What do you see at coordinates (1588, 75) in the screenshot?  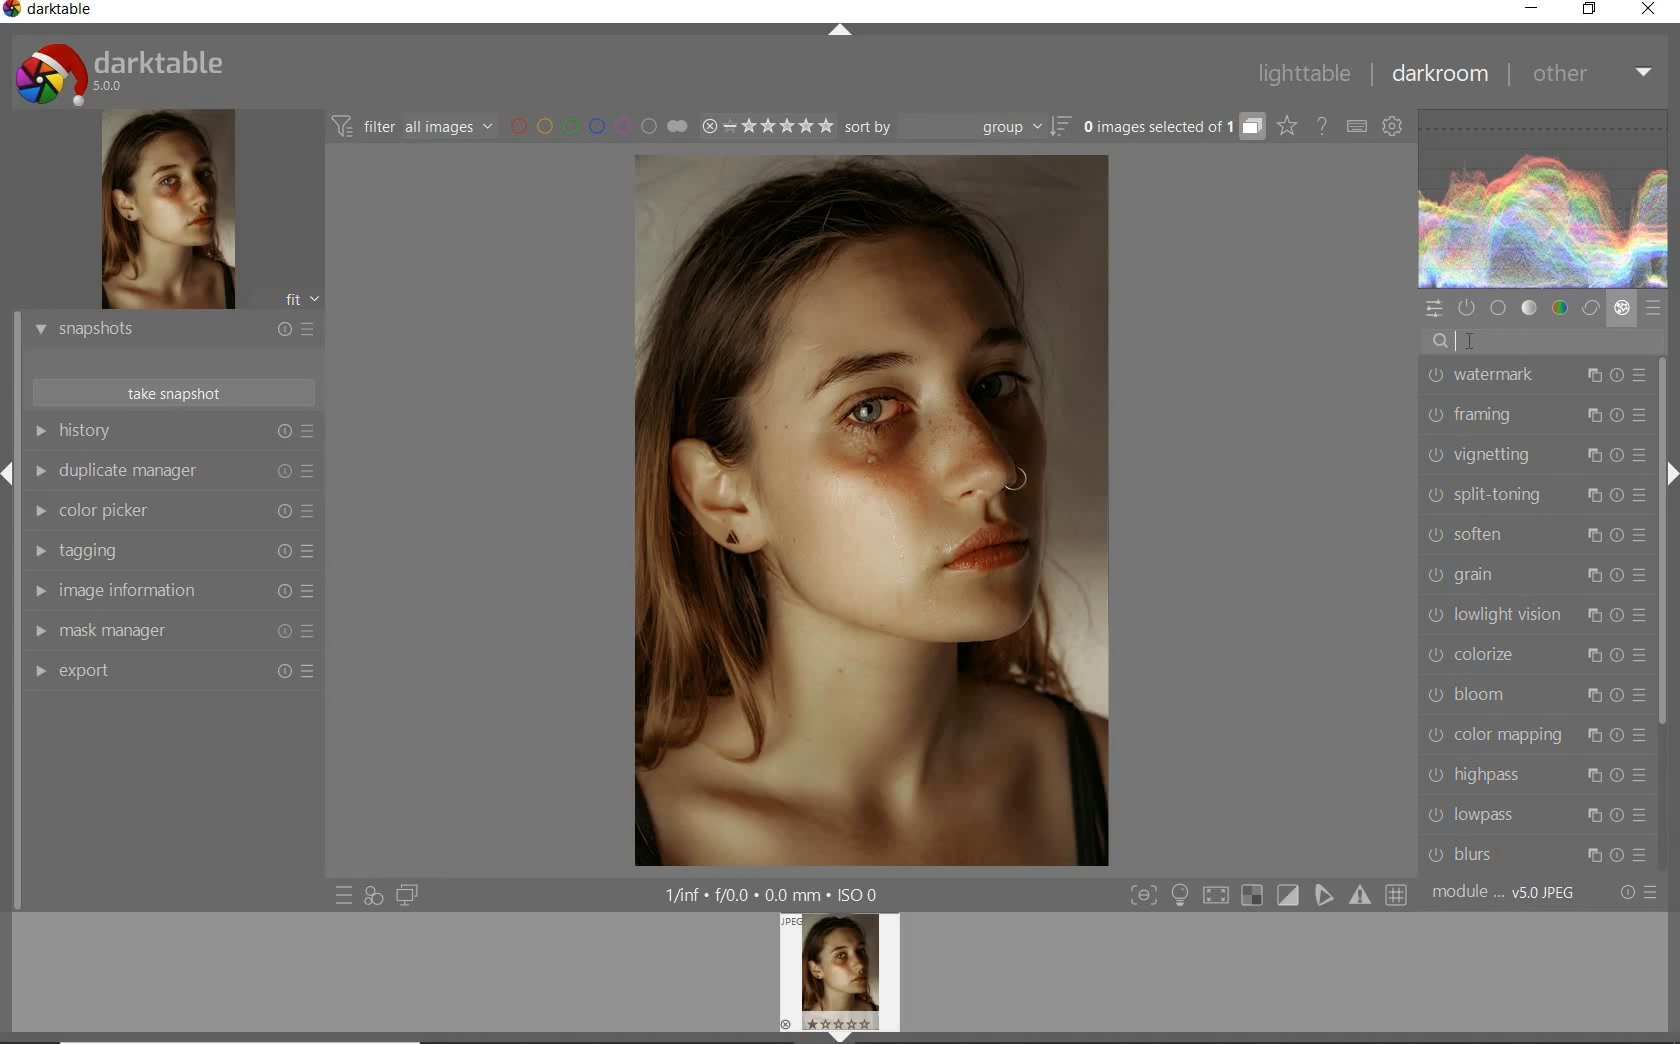 I see `other` at bounding box center [1588, 75].